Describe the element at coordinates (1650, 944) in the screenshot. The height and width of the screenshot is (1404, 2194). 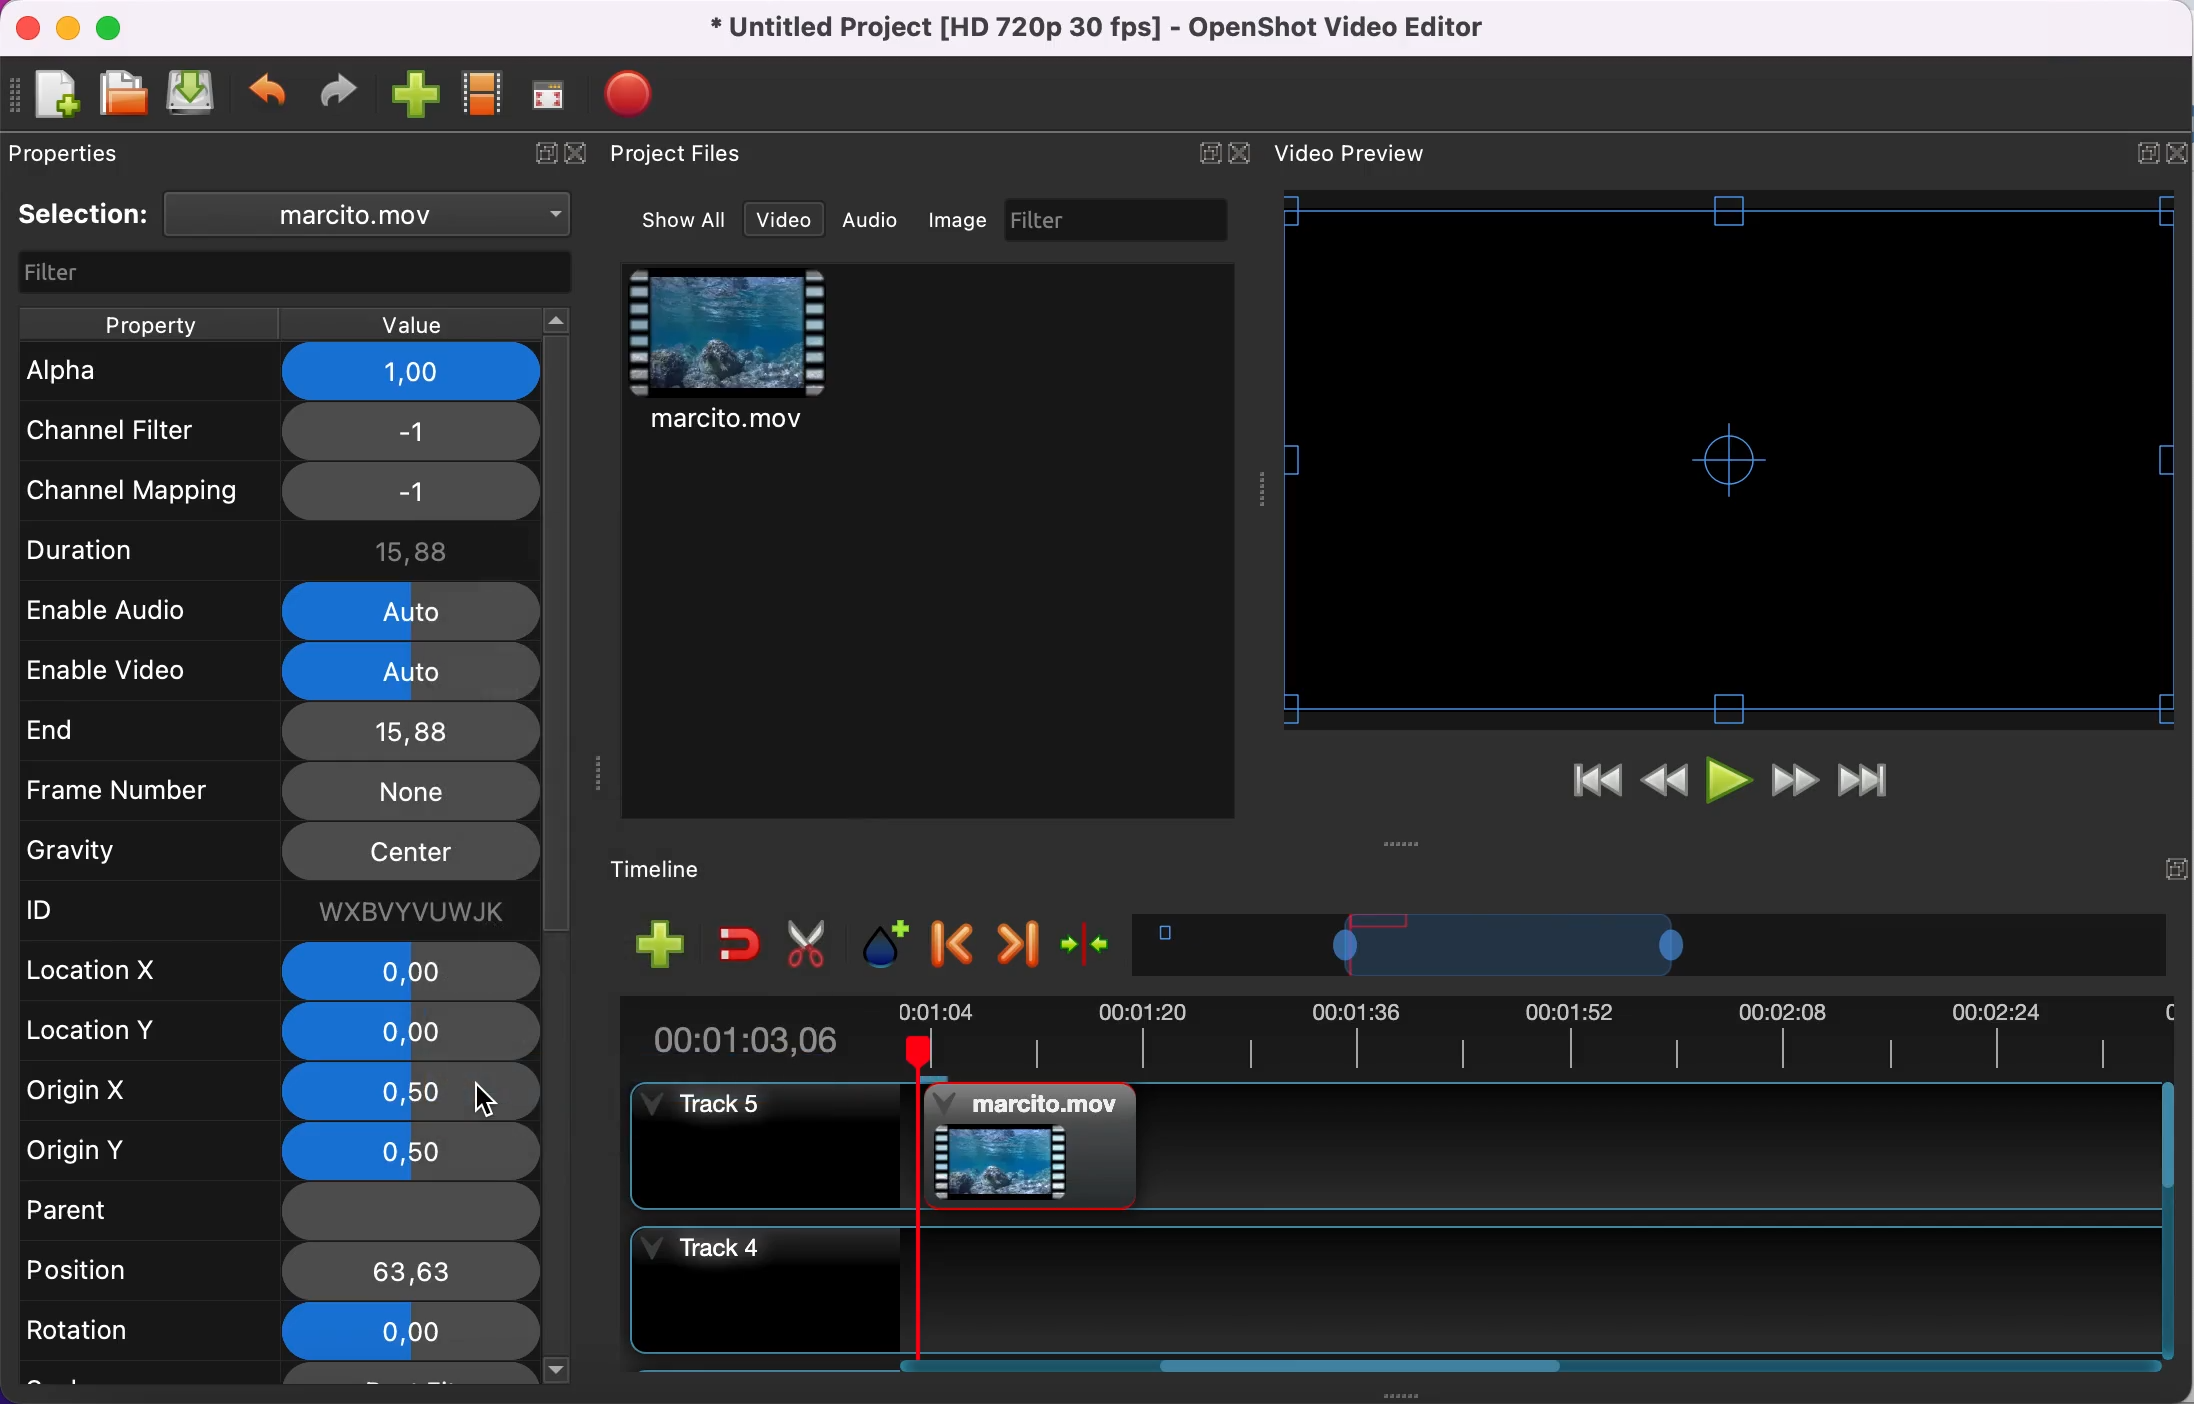
I see `timeline` at that location.